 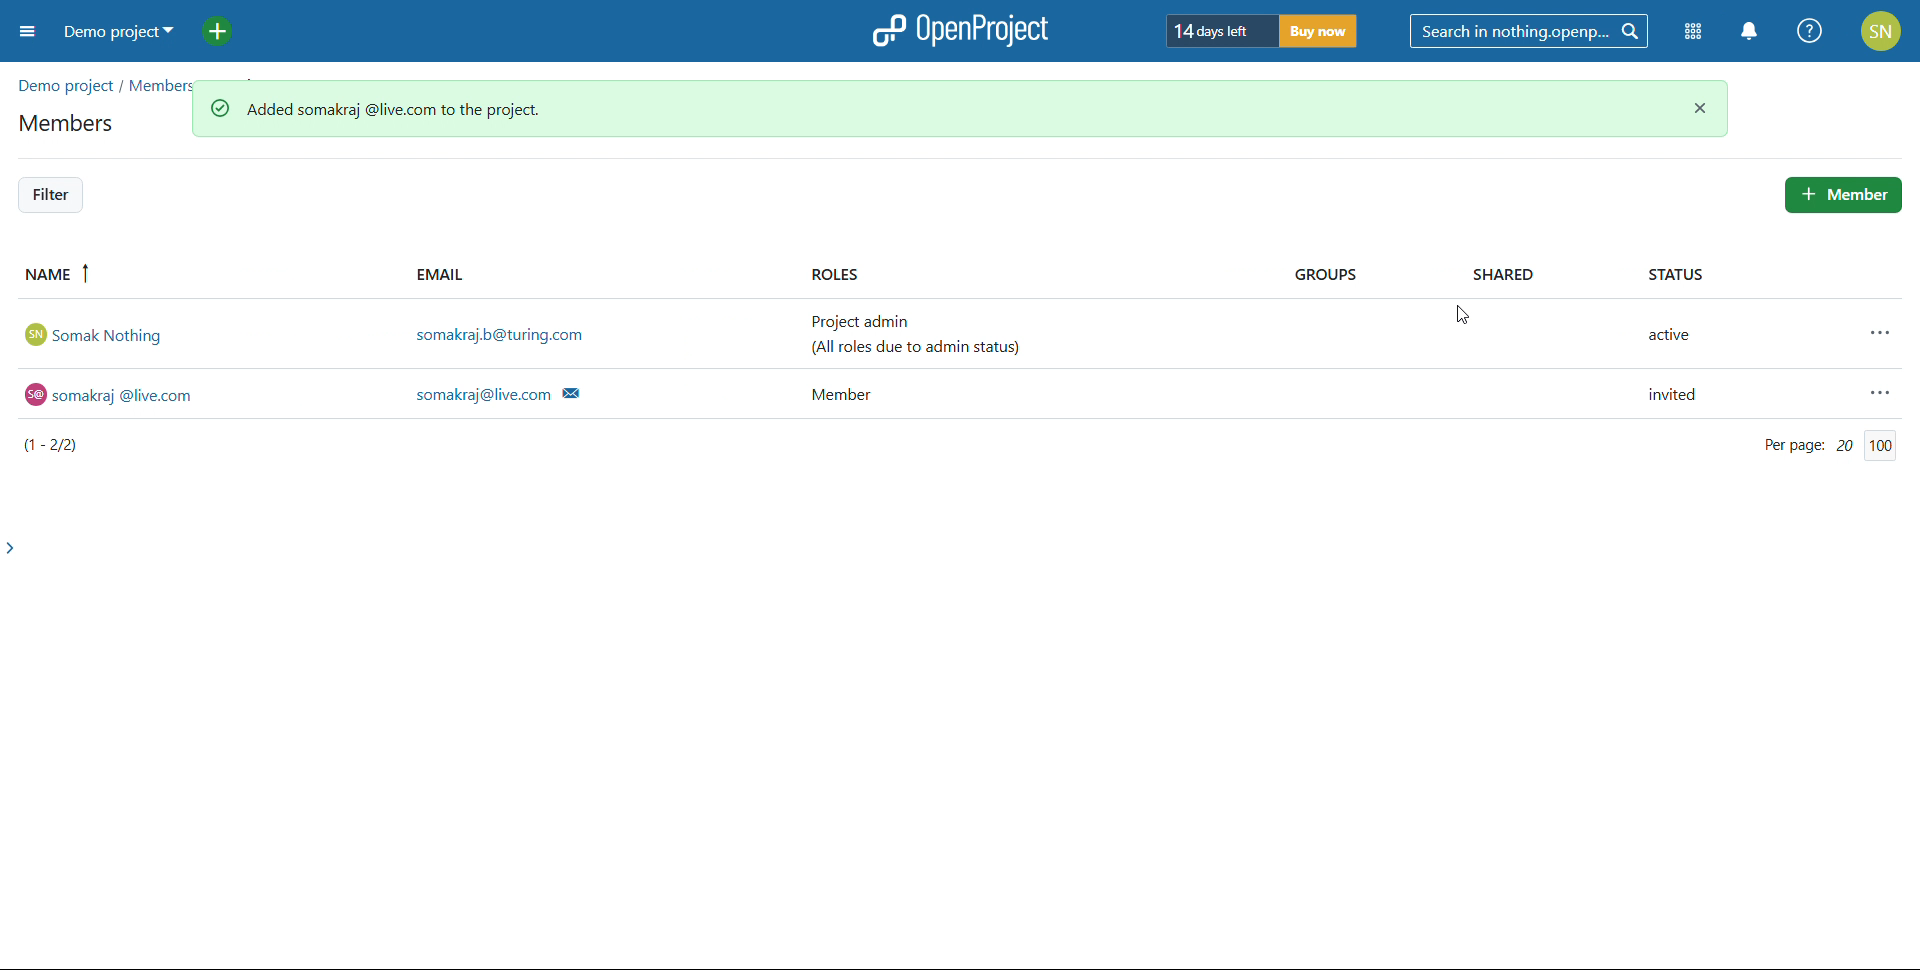 I want to click on somak Nothing, so click(x=103, y=333).